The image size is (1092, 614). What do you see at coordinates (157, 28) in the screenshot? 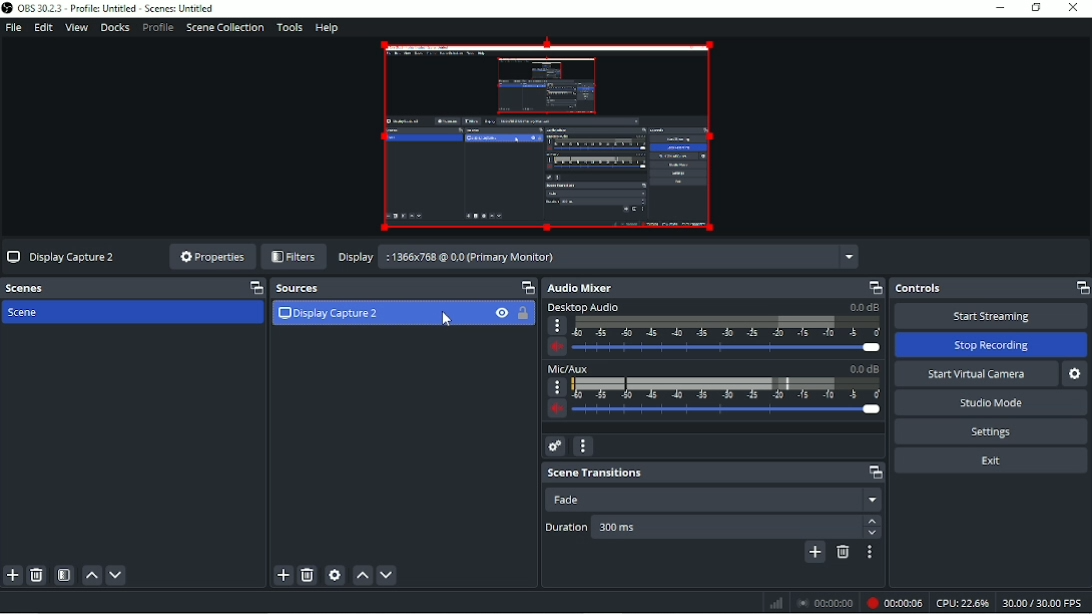
I see `Profile` at bounding box center [157, 28].